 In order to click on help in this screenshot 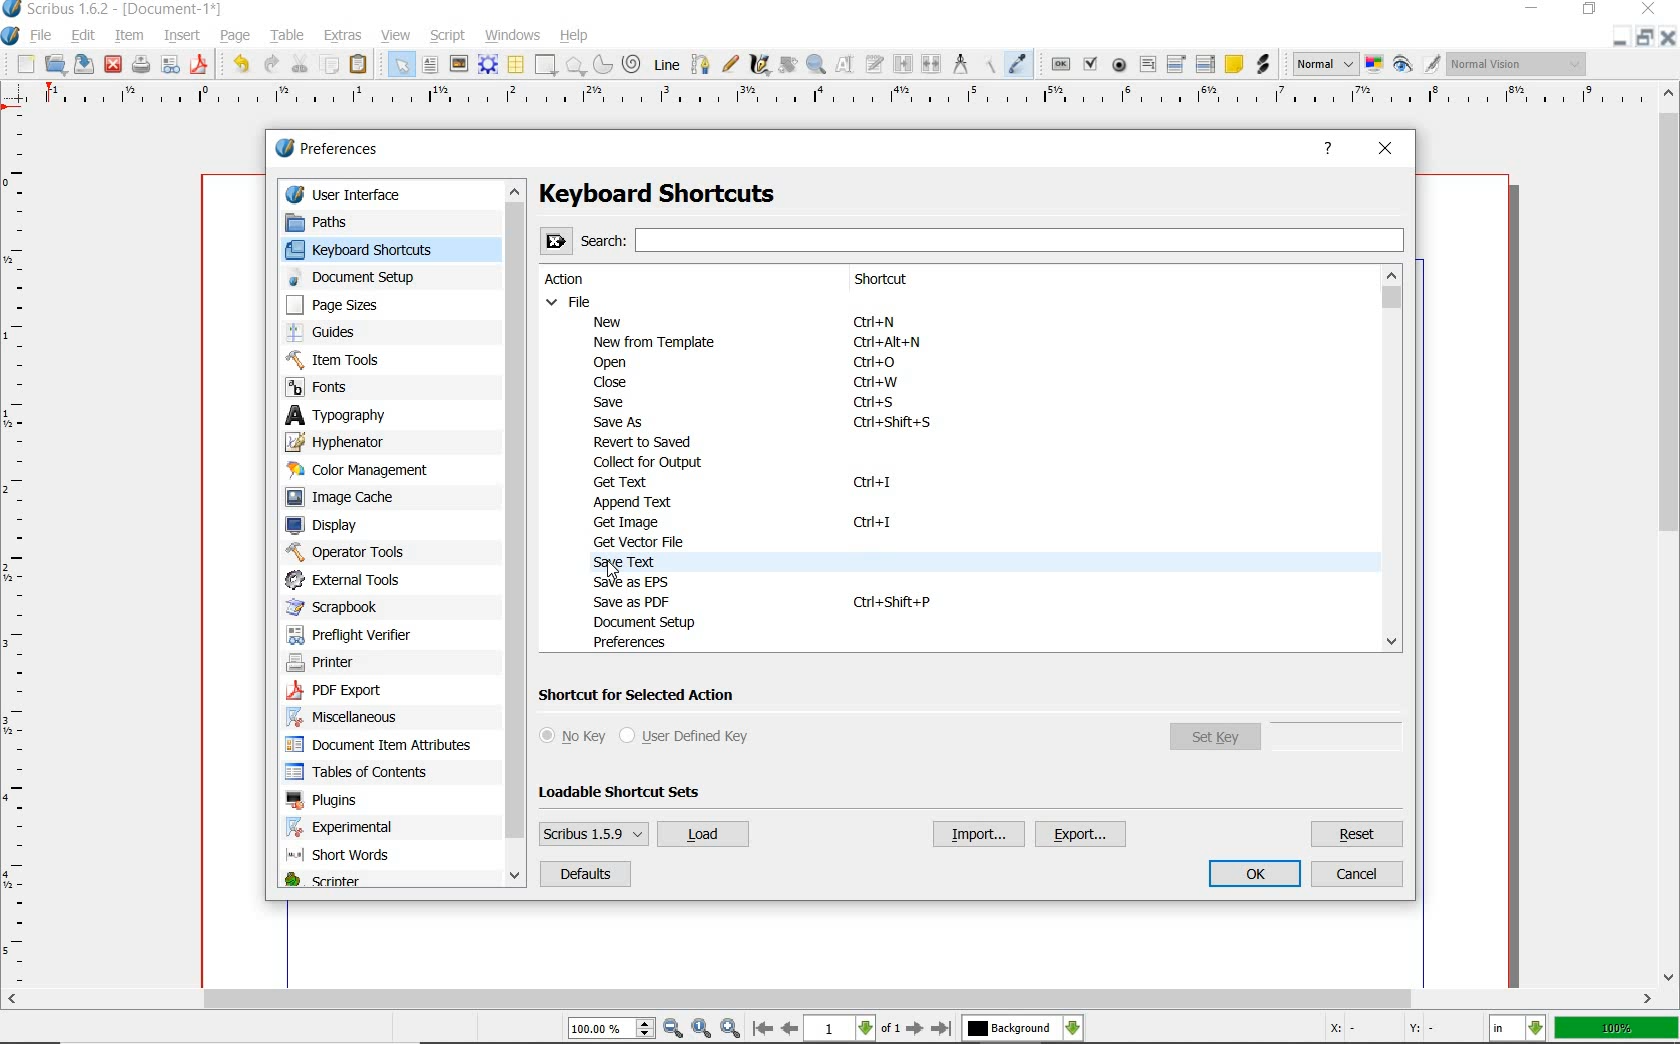, I will do `click(575, 37)`.